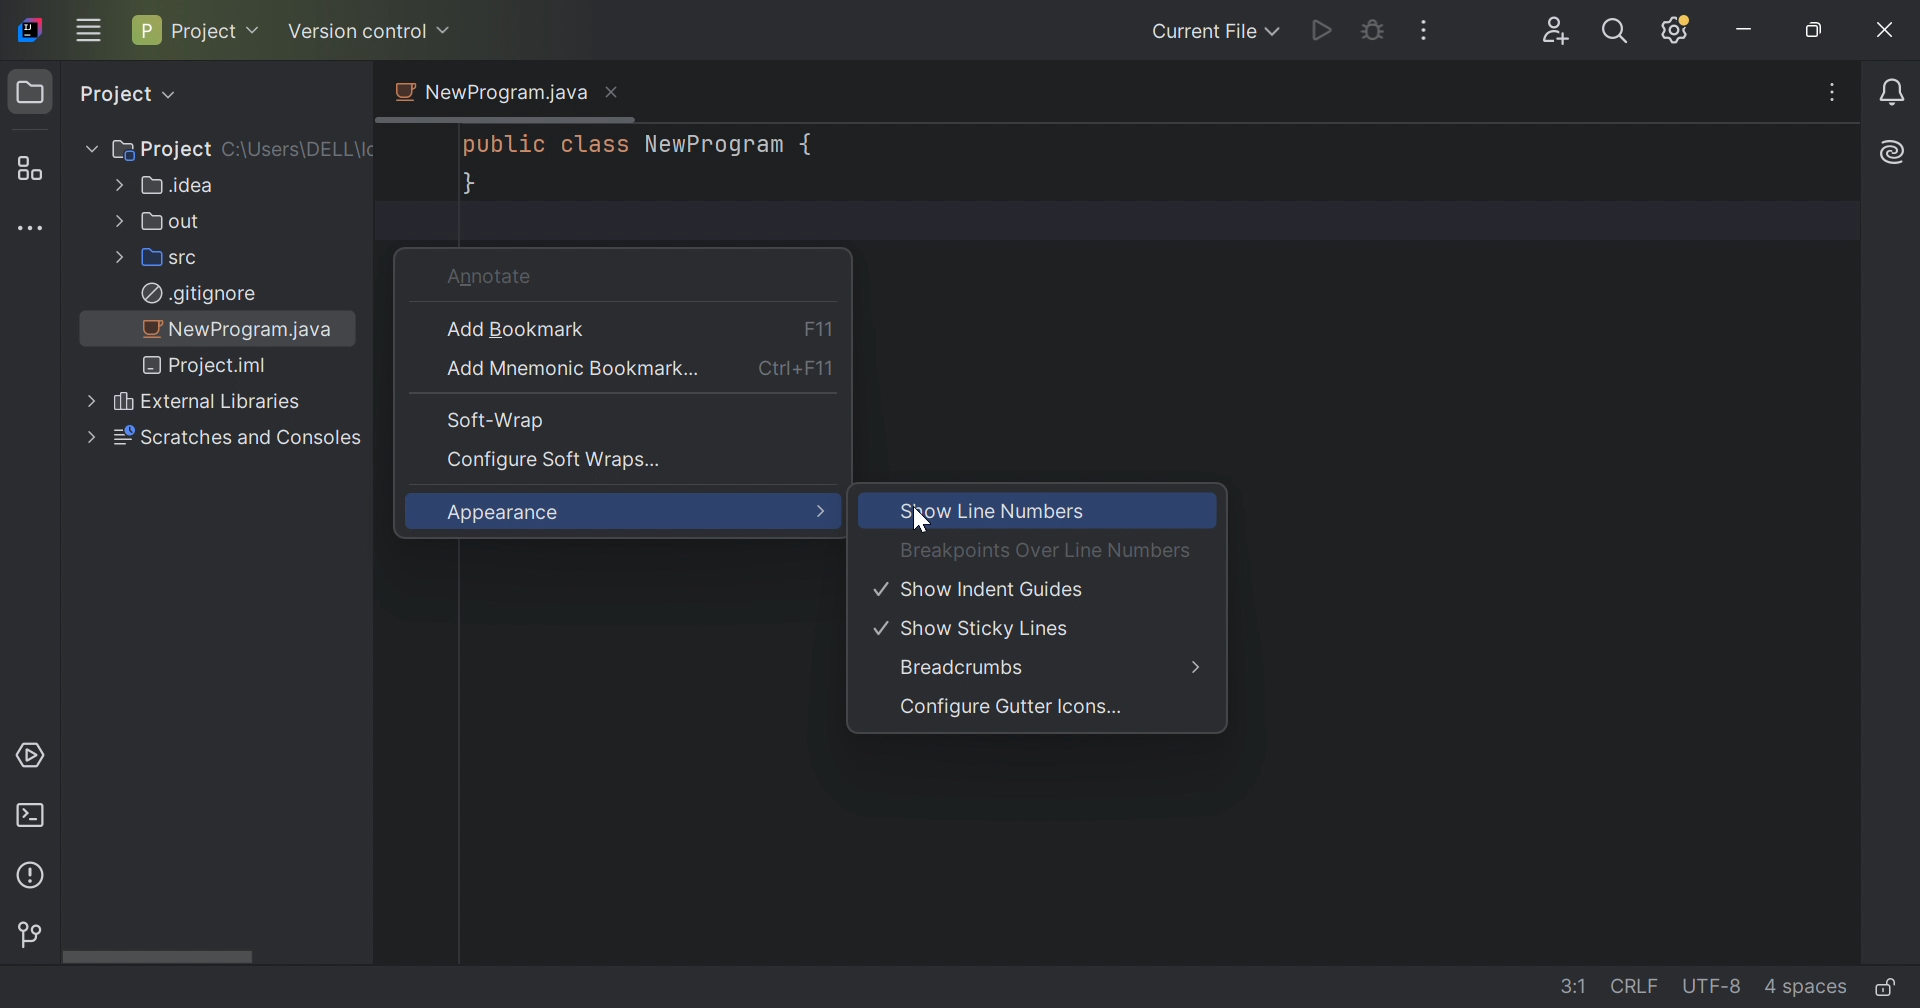  Describe the element at coordinates (518, 330) in the screenshot. I see `Add Bookmark` at that location.